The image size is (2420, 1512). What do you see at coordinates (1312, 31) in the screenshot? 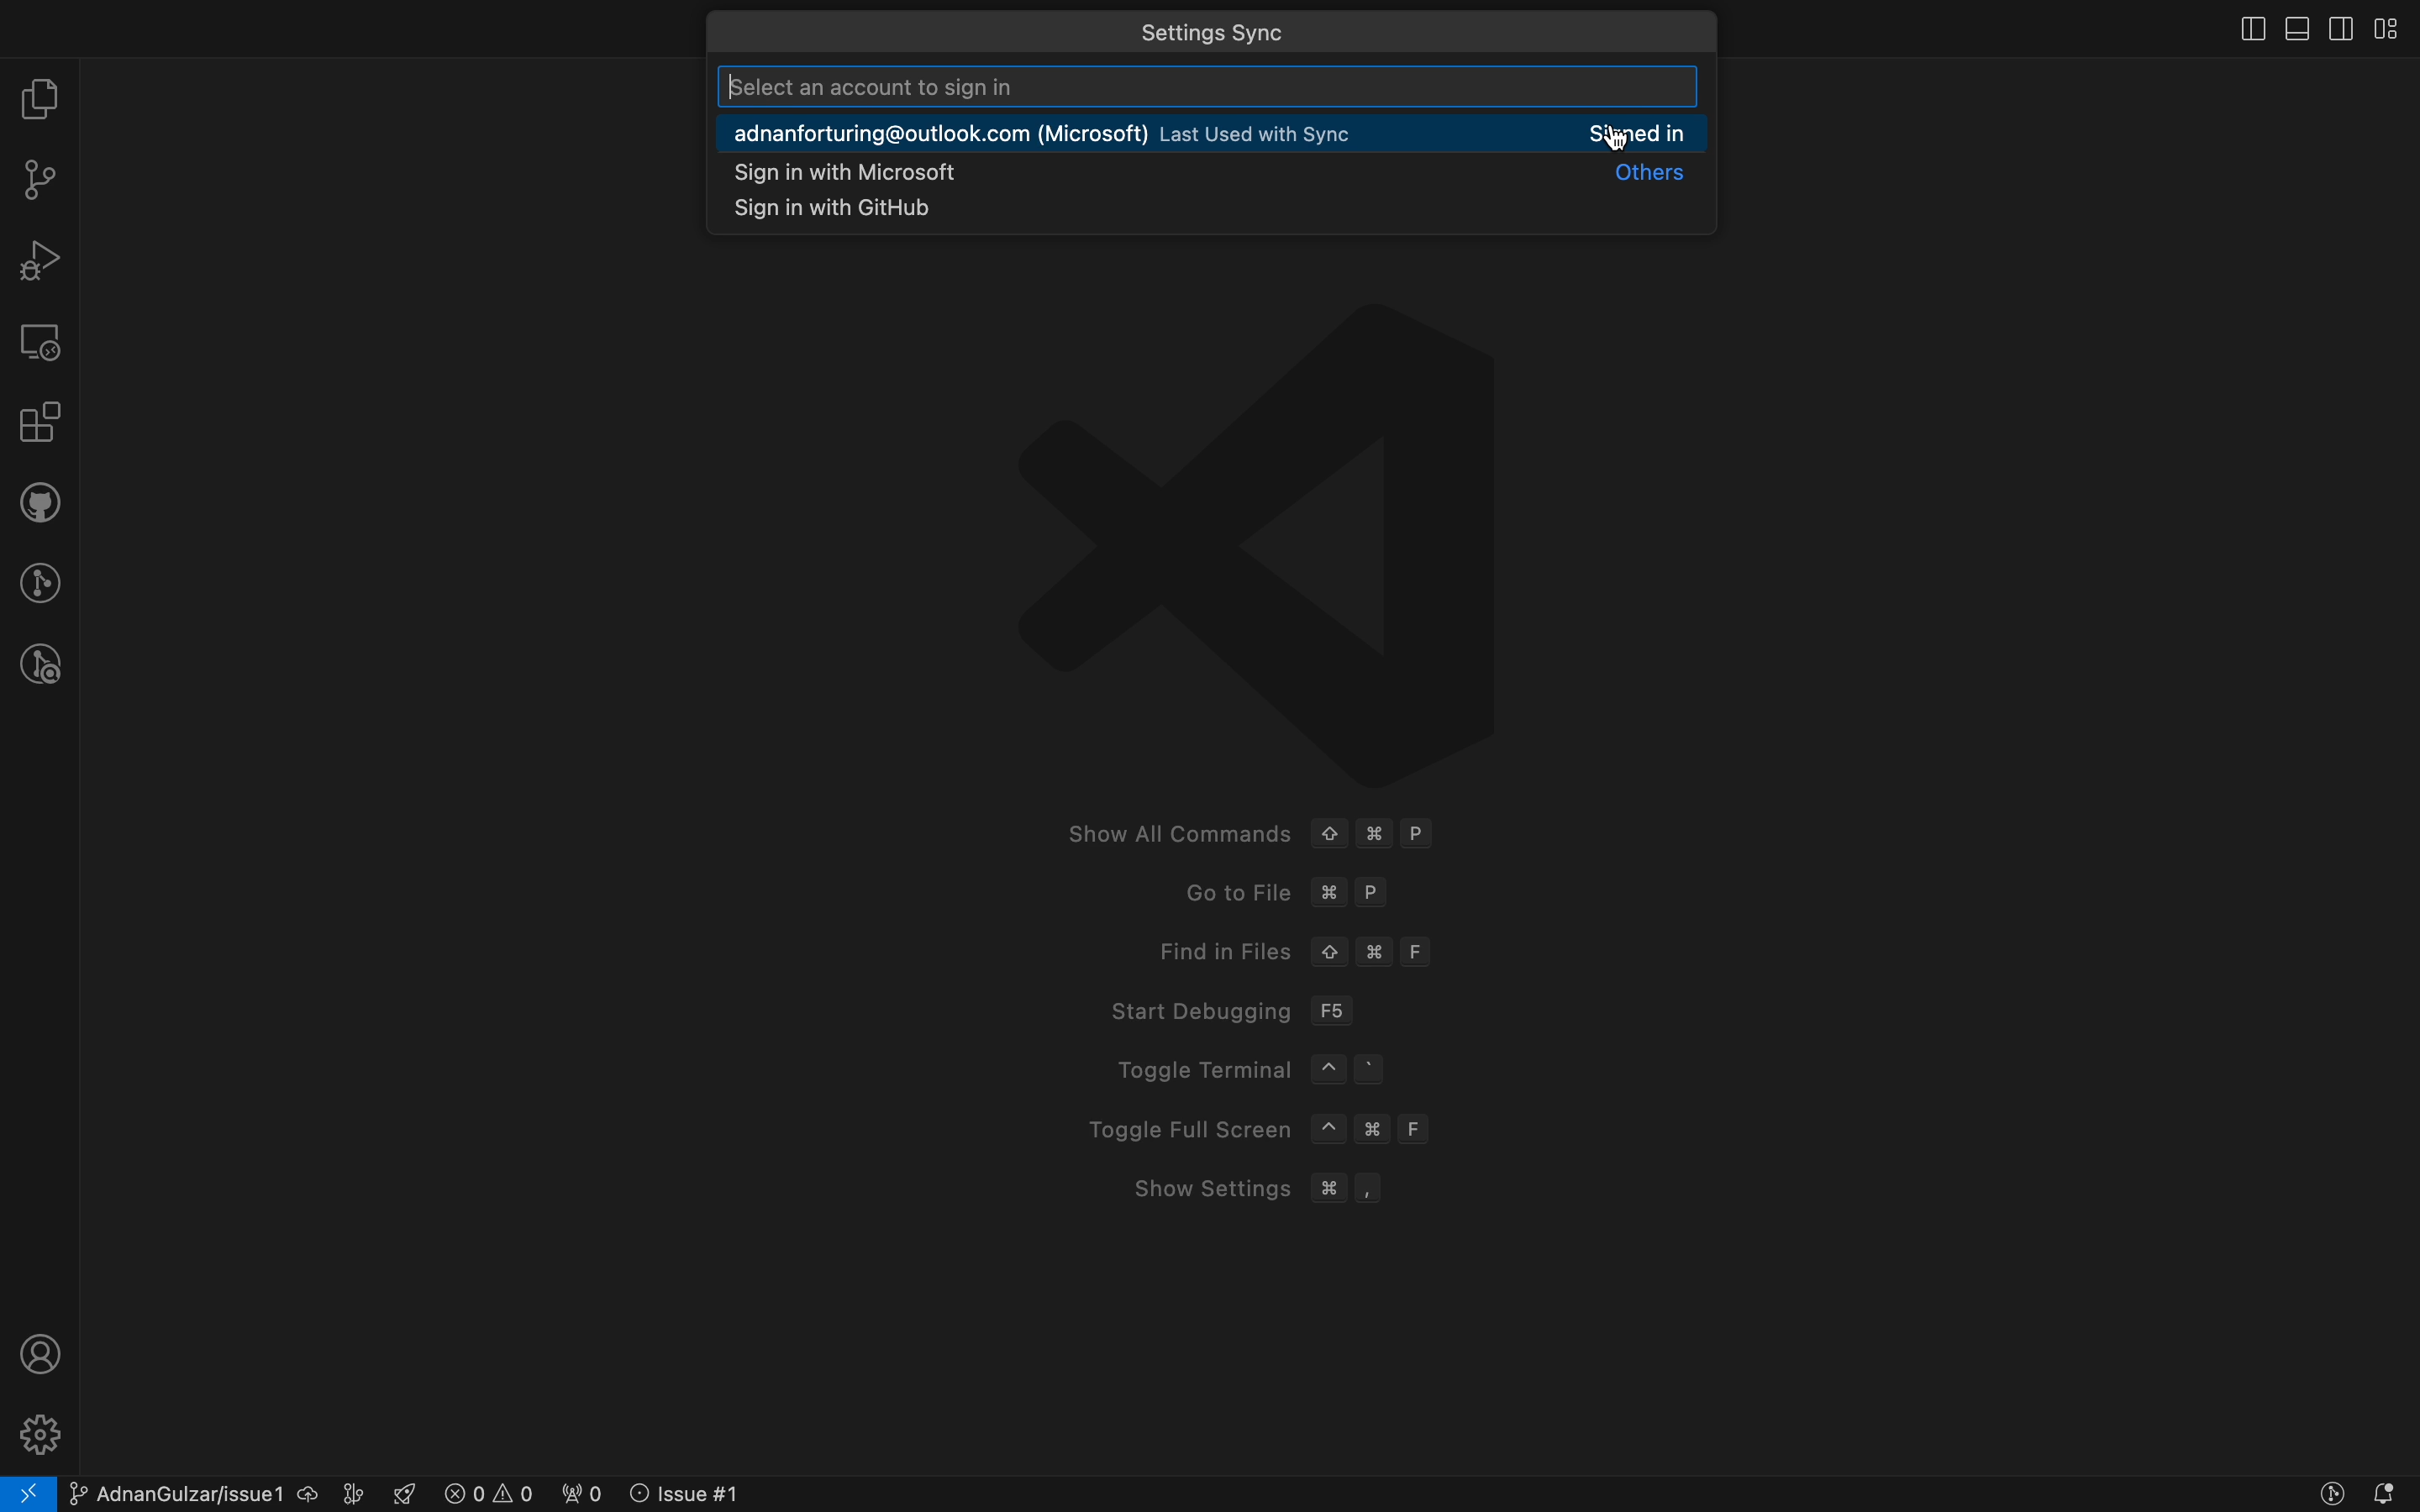
I see `quick menus` at bounding box center [1312, 31].